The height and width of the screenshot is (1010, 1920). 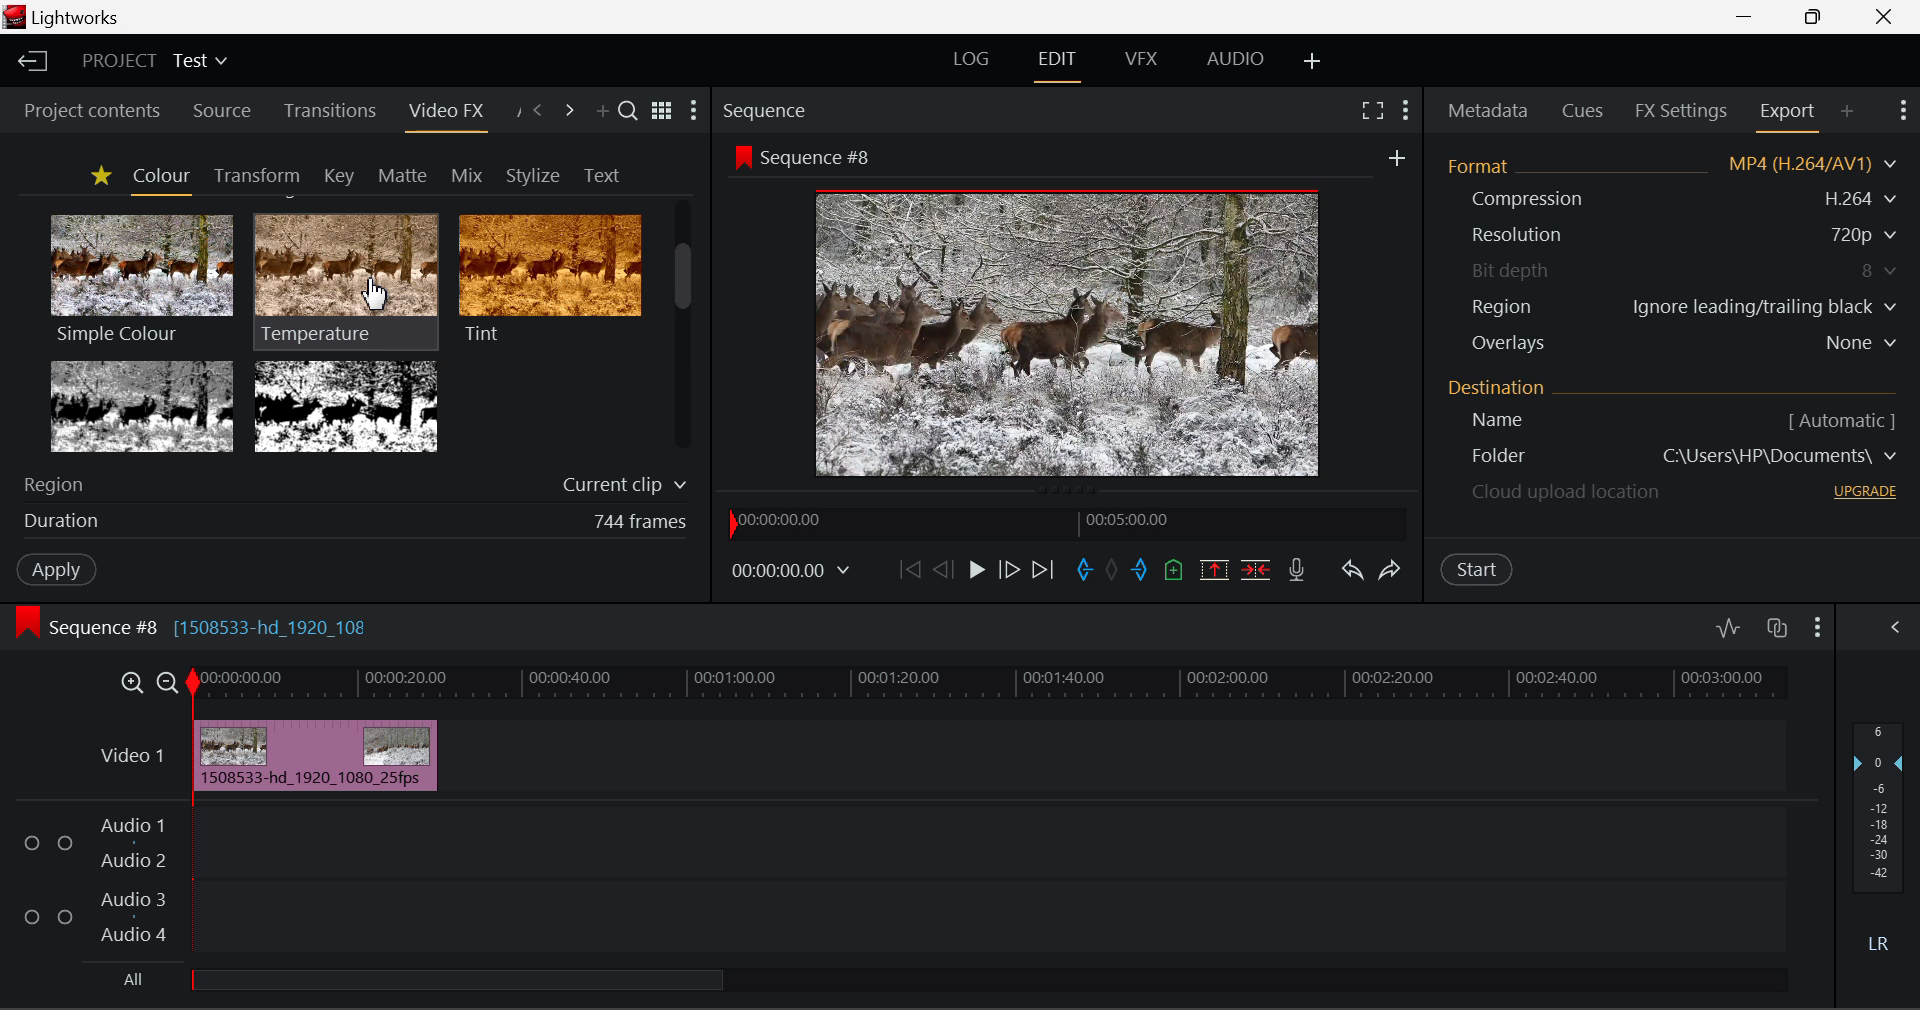 What do you see at coordinates (98, 177) in the screenshot?
I see `Favorites` at bounding box center [98, 177].